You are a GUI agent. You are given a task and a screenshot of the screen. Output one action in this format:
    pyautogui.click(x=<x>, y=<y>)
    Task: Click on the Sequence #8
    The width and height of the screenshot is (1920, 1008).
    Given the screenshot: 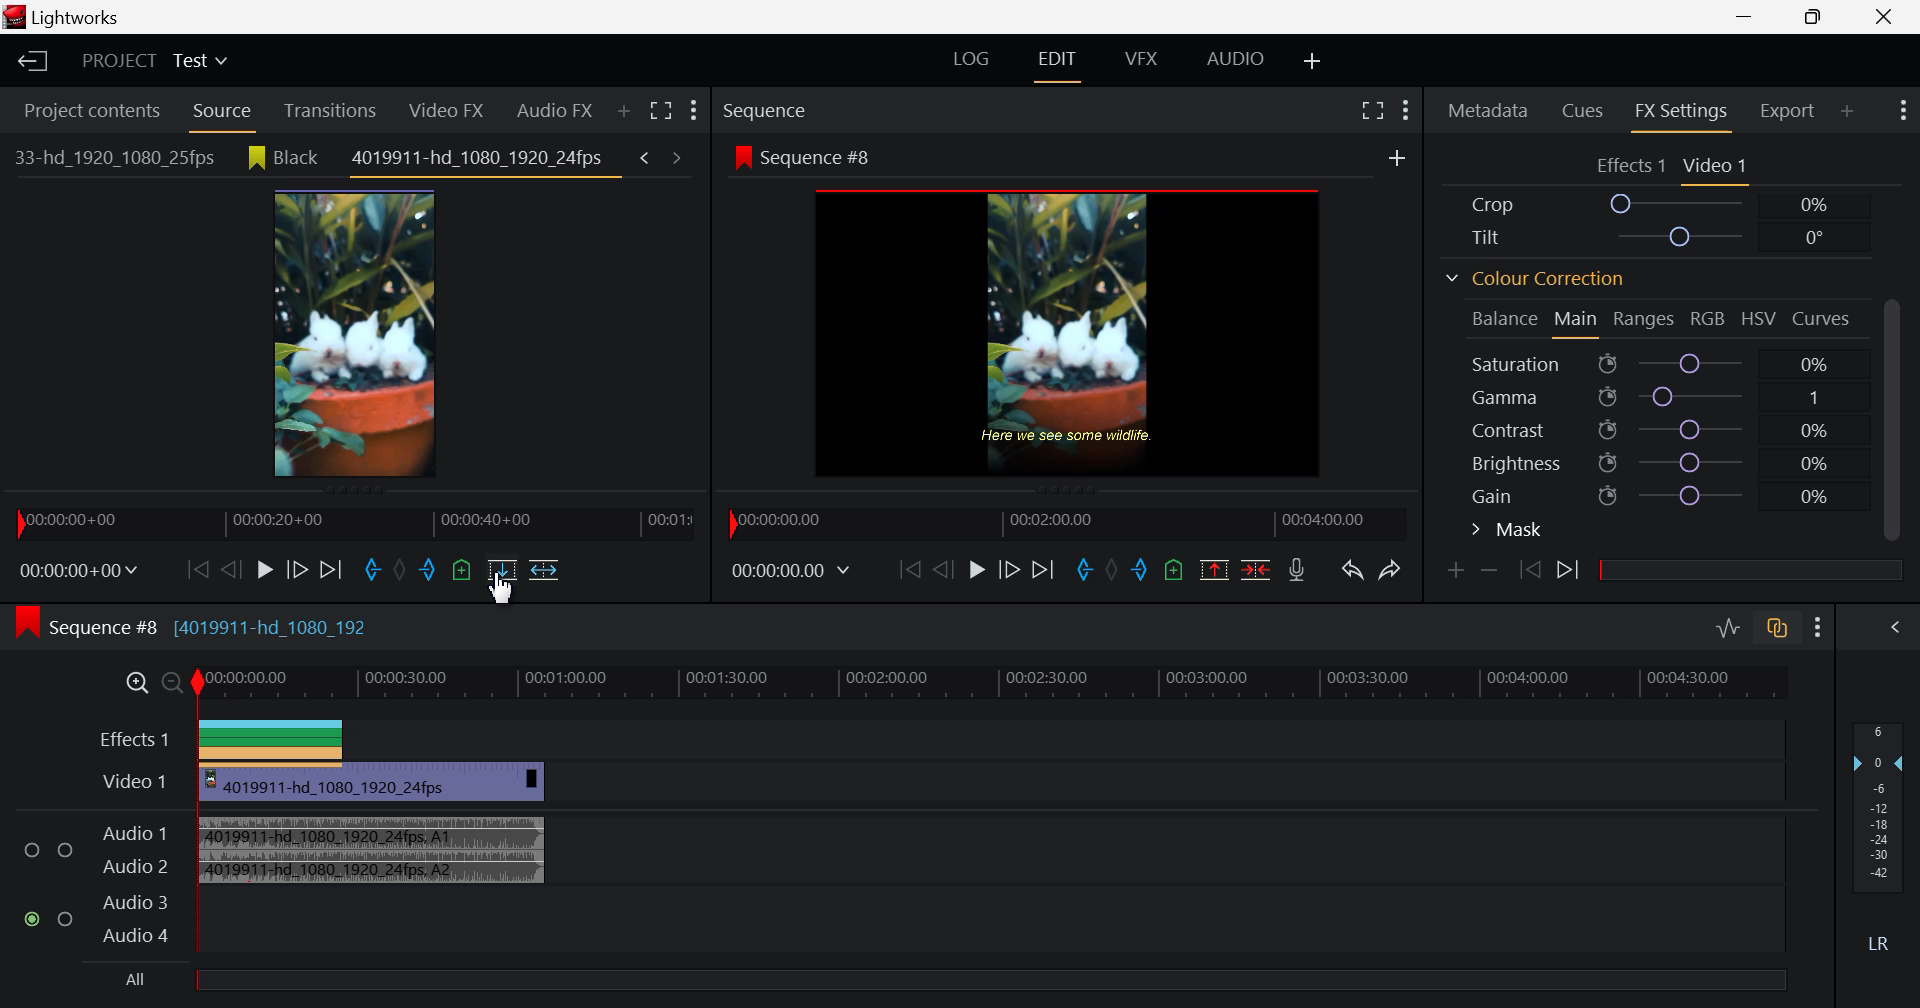 What is the action you would take?
    pyautogui.click(x=1032, y=154)
    